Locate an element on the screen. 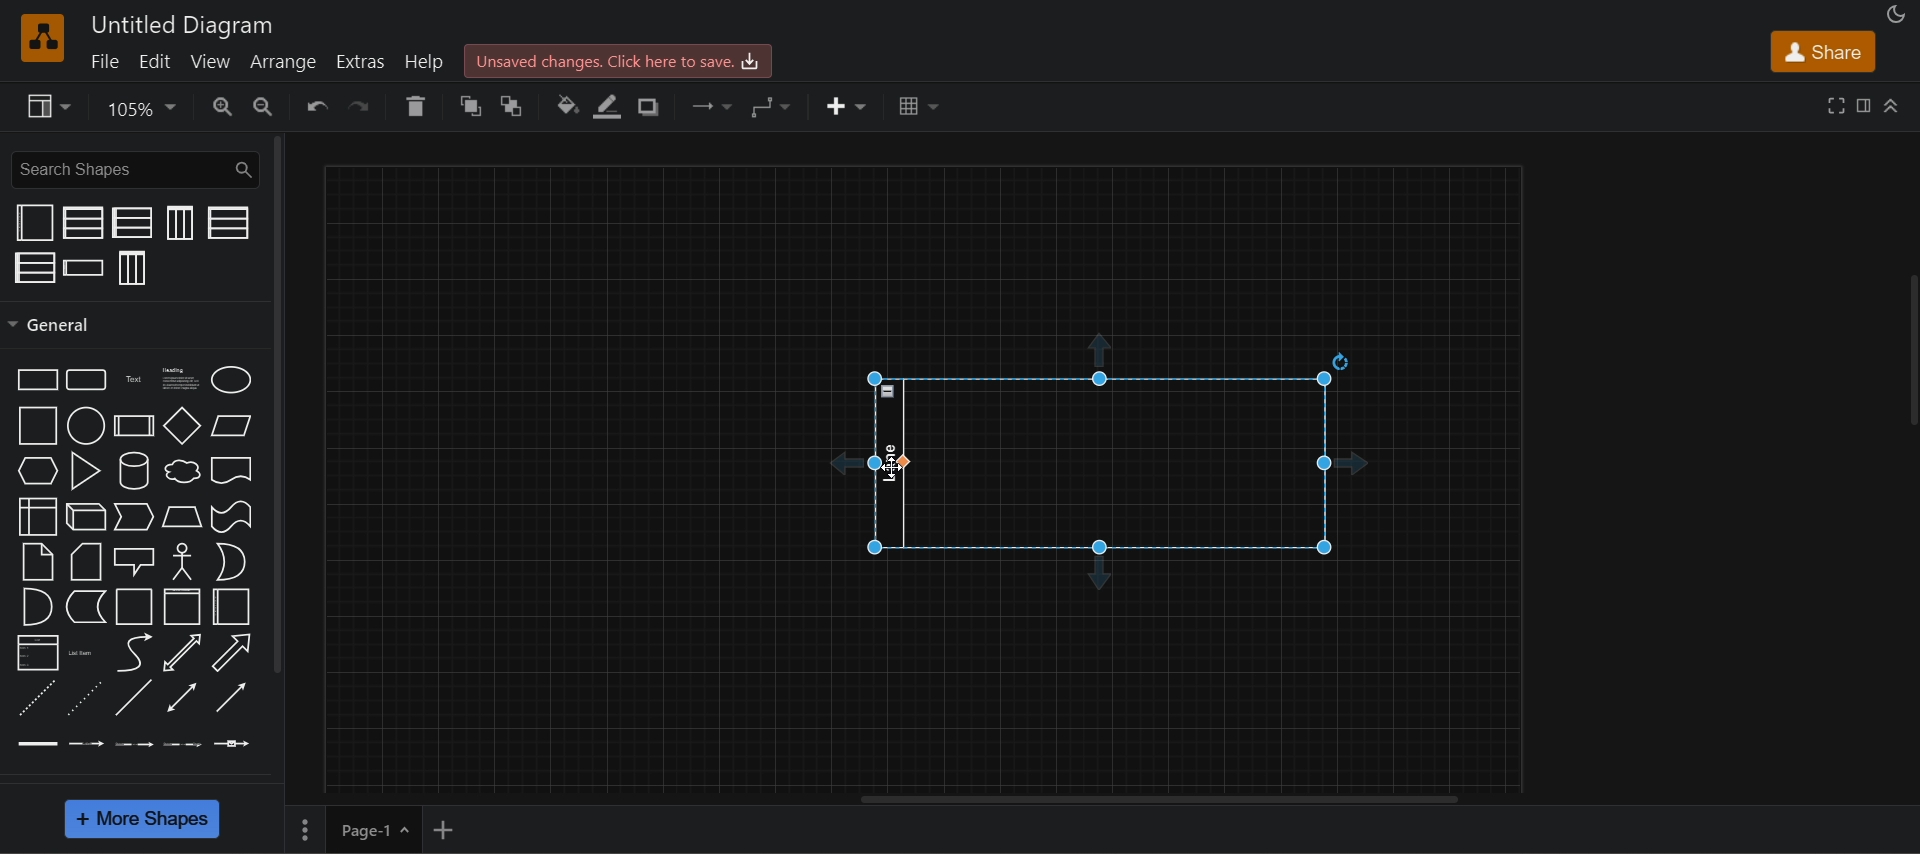 This screenshot has width=1920, height=854. tape is located at coordinates (230, 517).